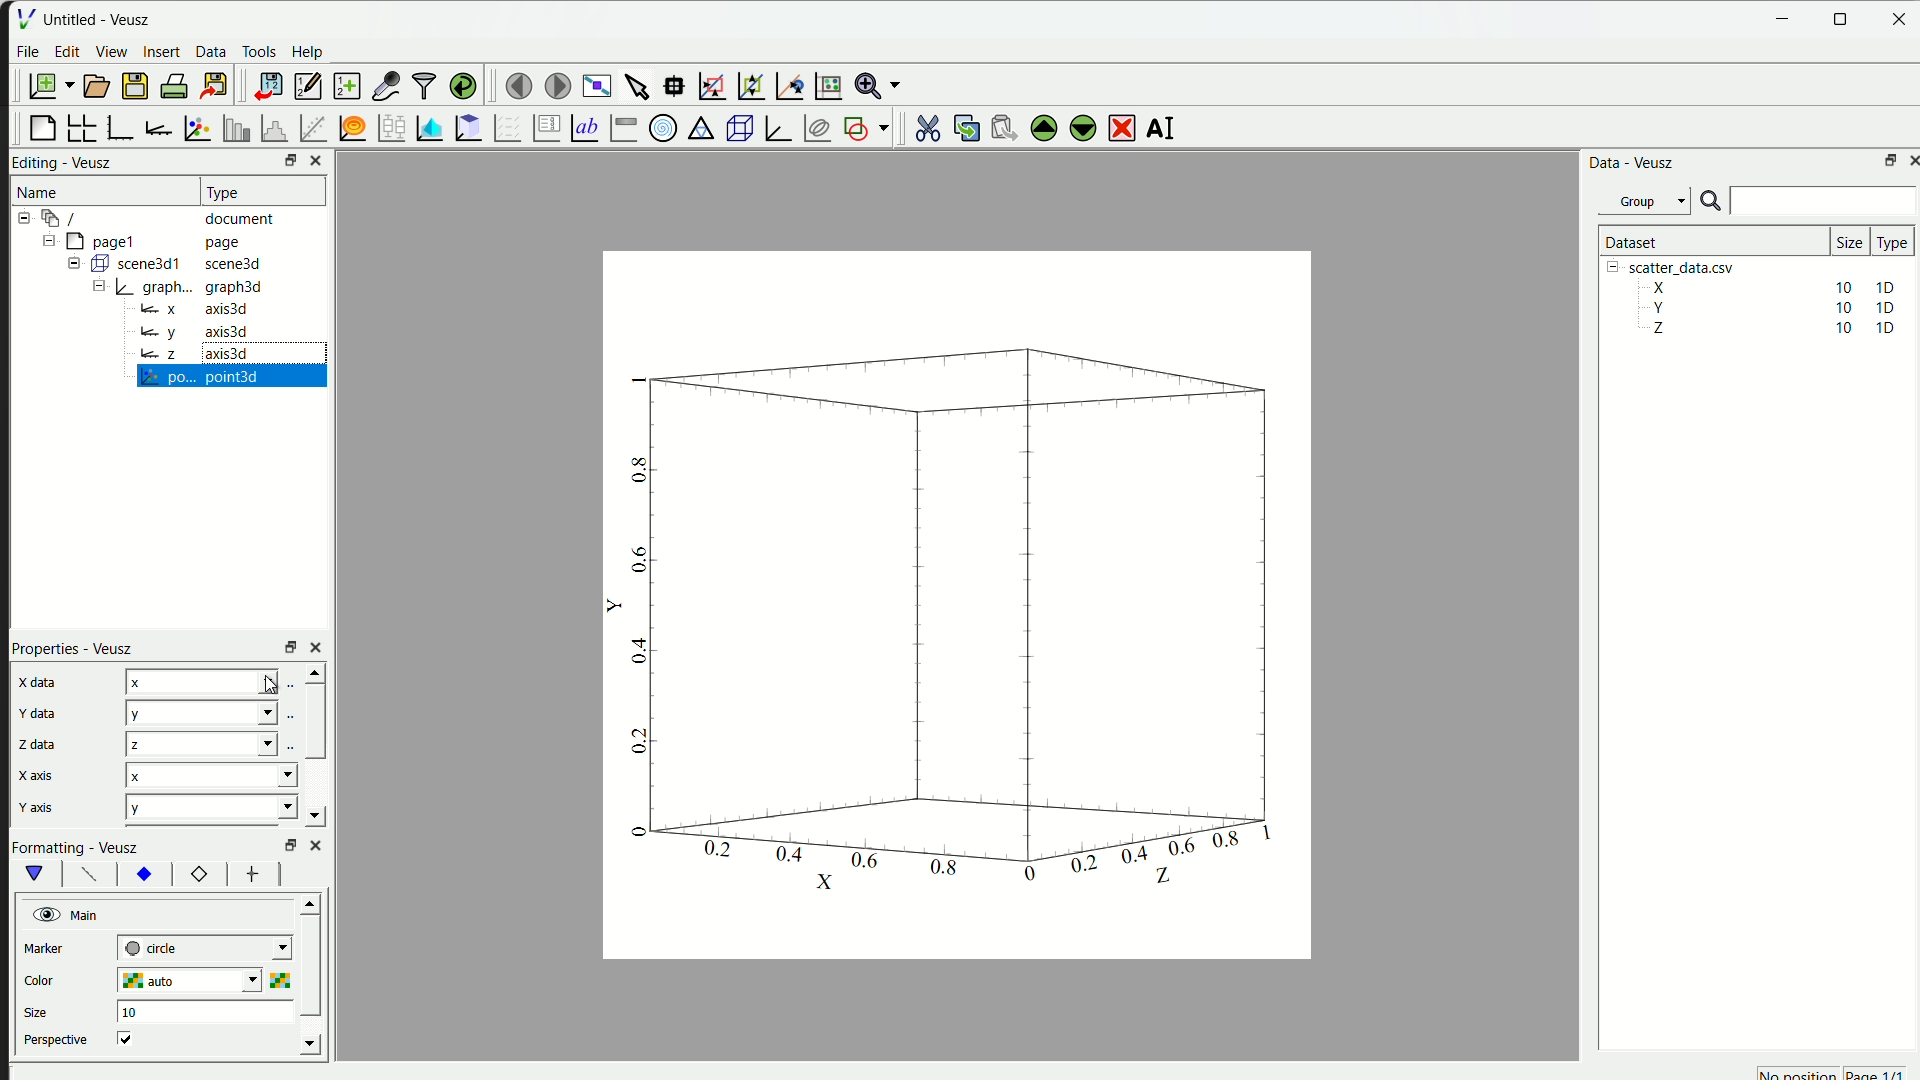 This screenshot has width=1920, height=1080. Describe the element at coordinates (307, 50) in the screenshot. I see `Help` at that location.